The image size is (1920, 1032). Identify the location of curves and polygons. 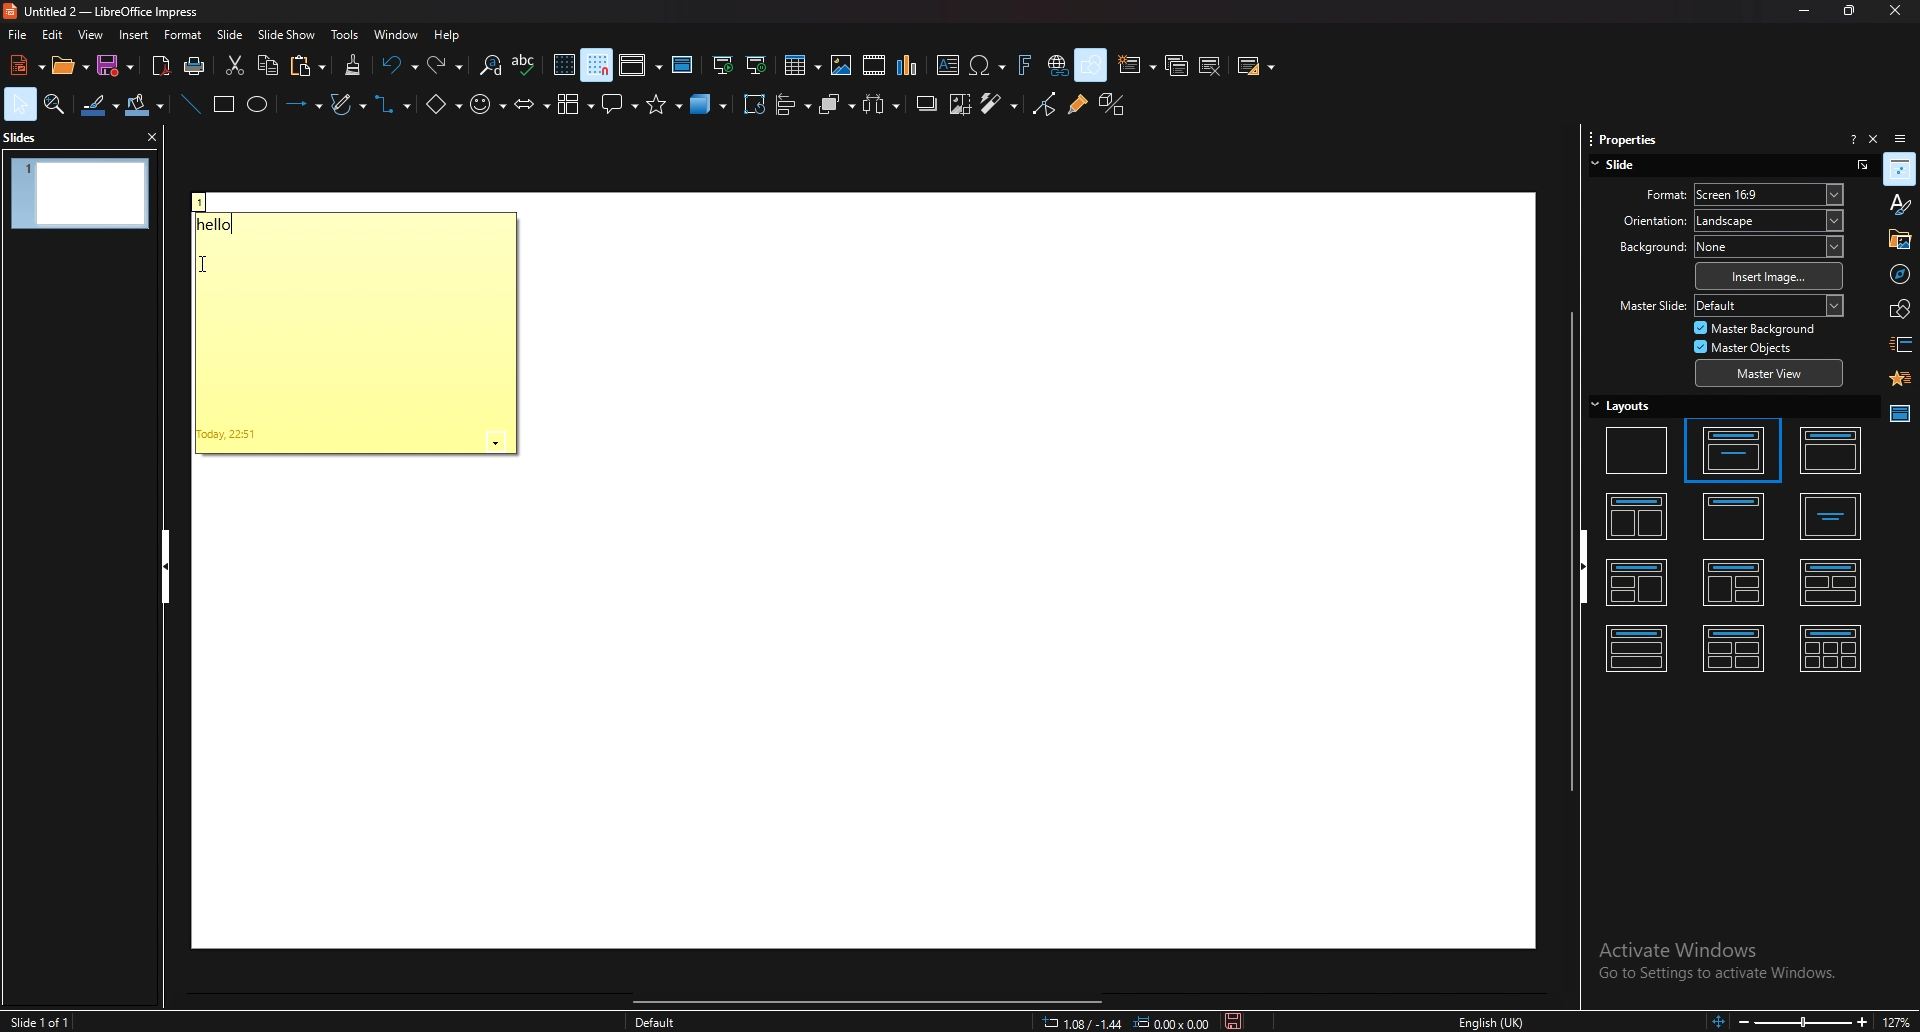
(349, 103).